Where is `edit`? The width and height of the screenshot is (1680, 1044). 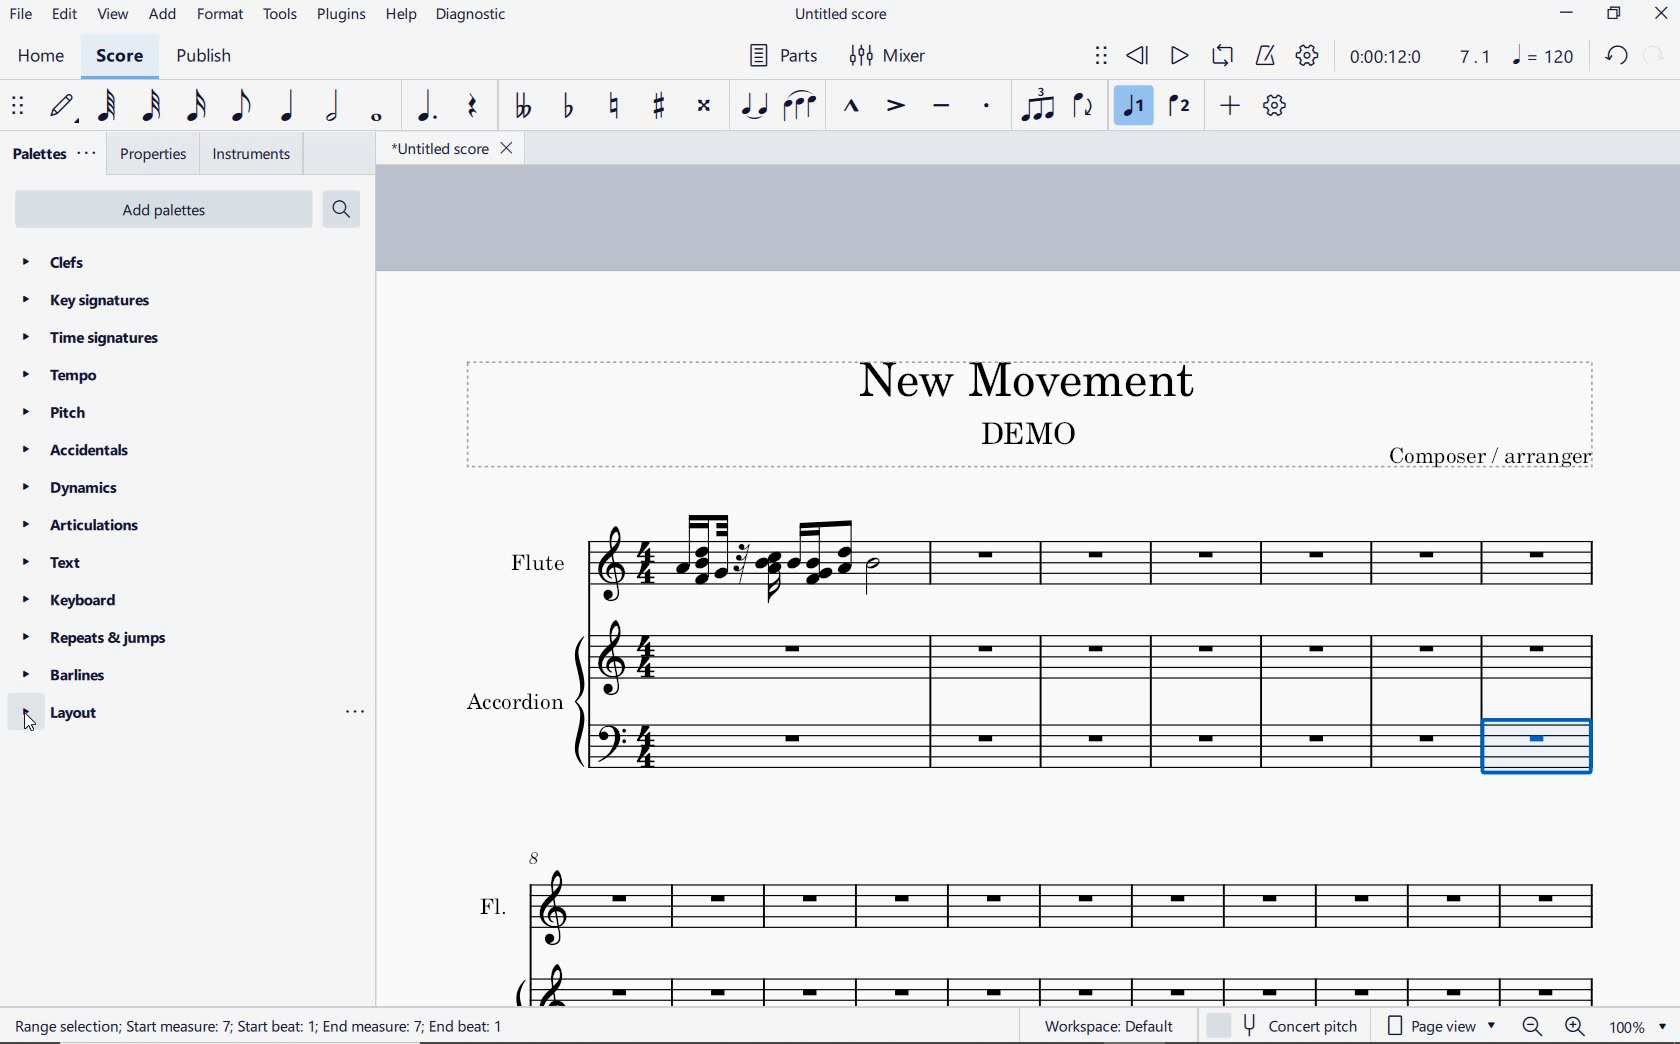 edit is located at coordinates (63, 15).